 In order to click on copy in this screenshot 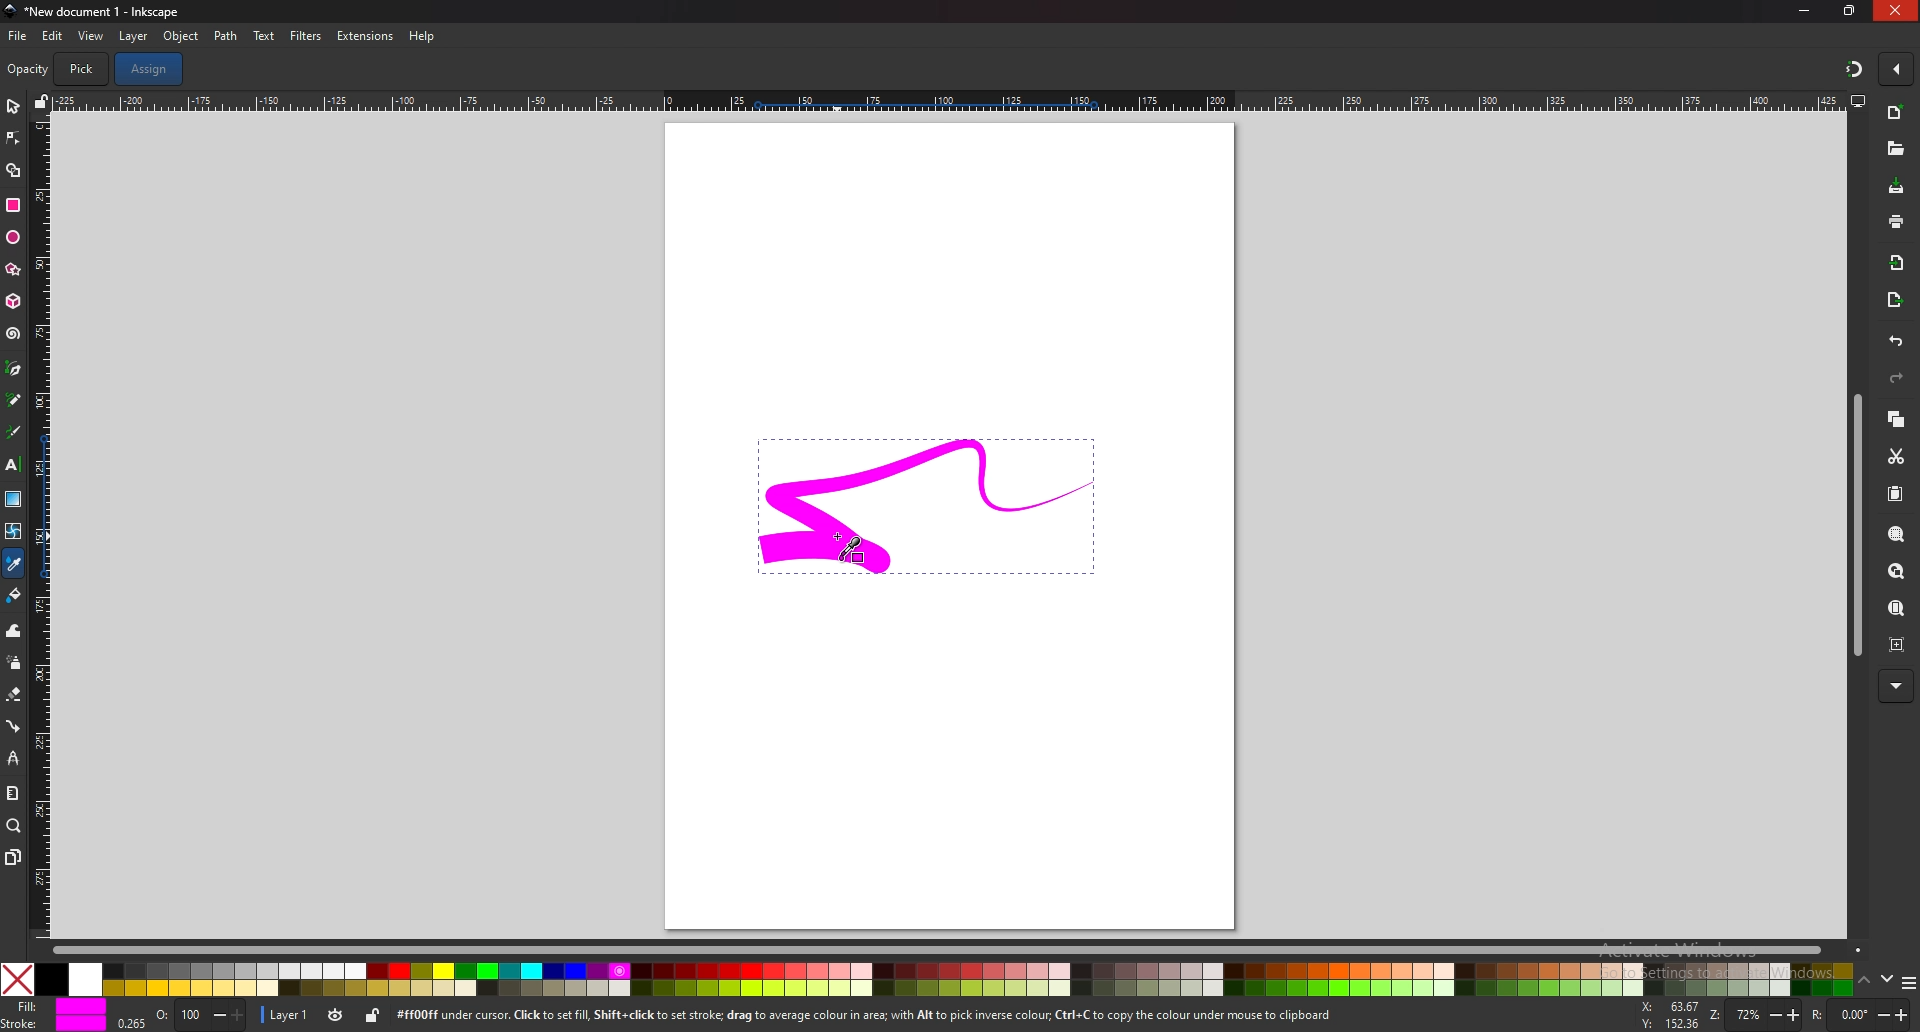, I will do `click(1898, 420)`.